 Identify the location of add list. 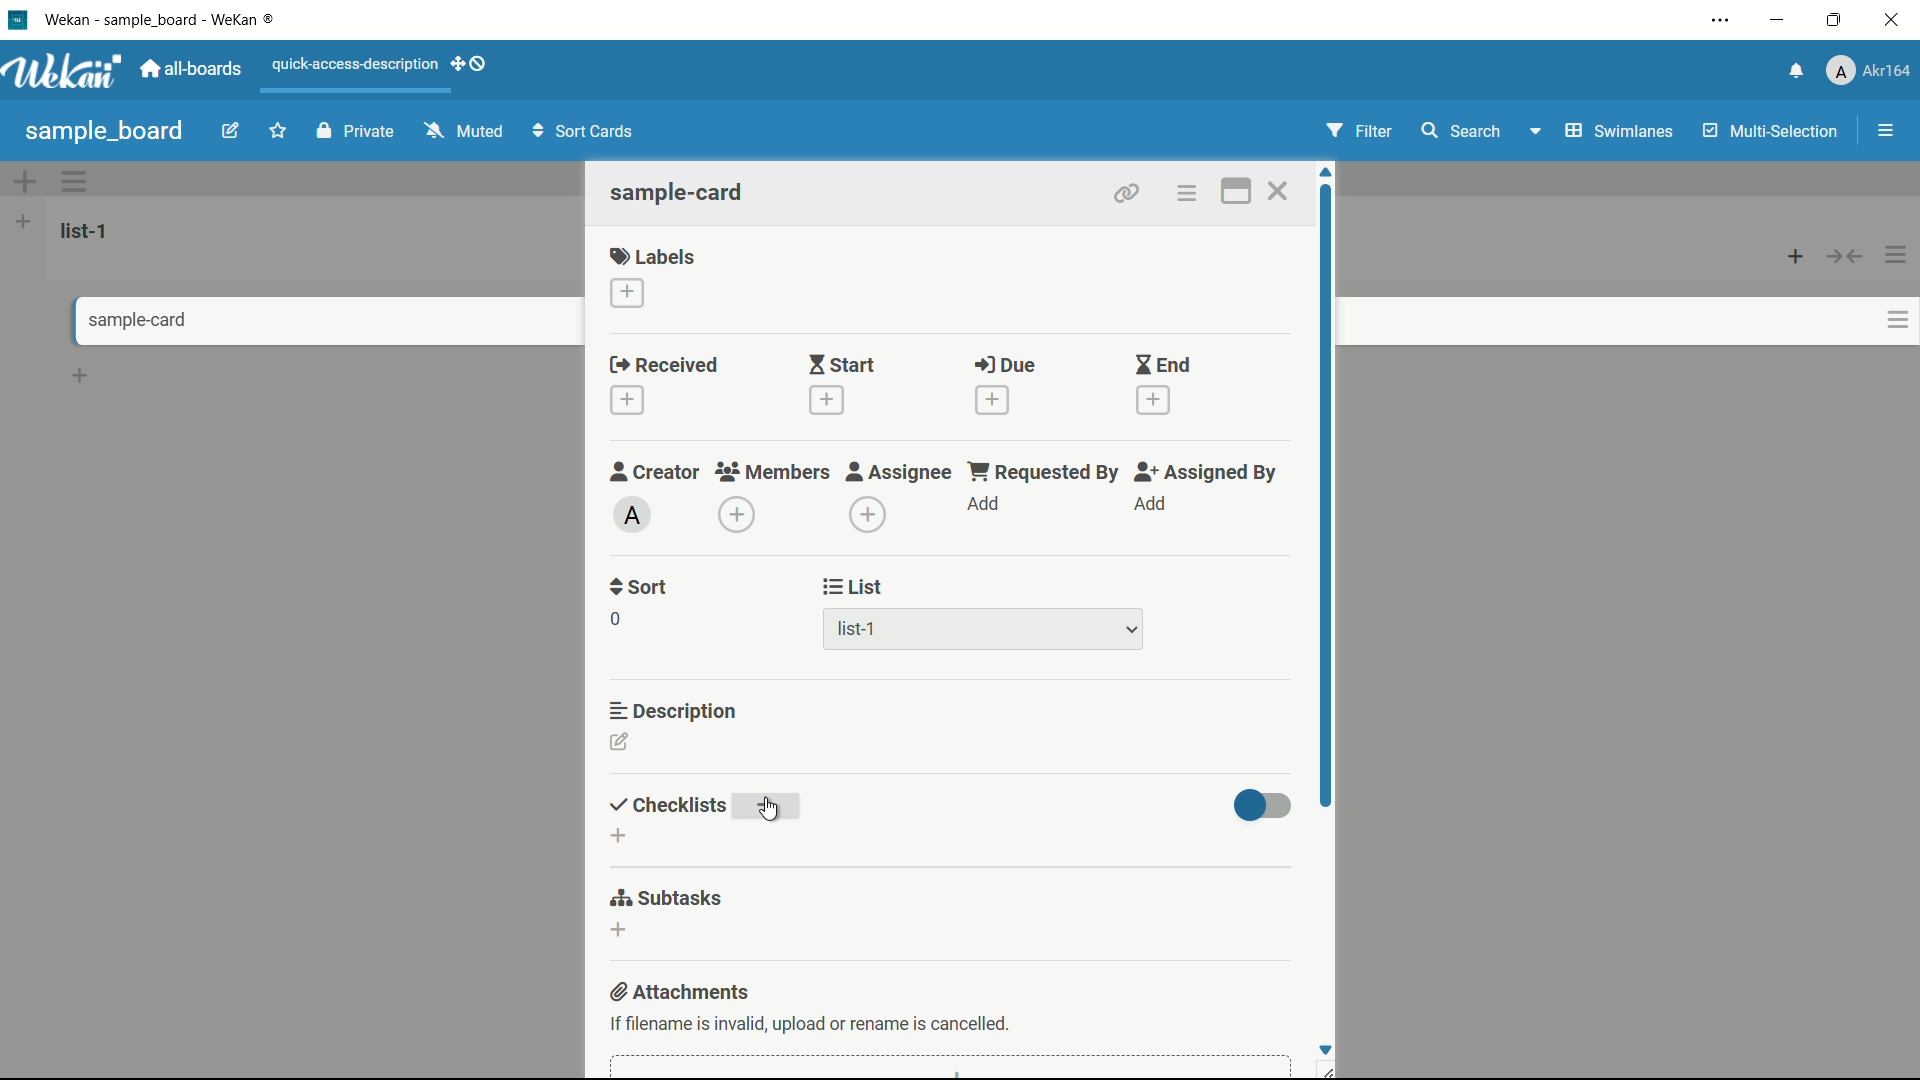
(23, 221).